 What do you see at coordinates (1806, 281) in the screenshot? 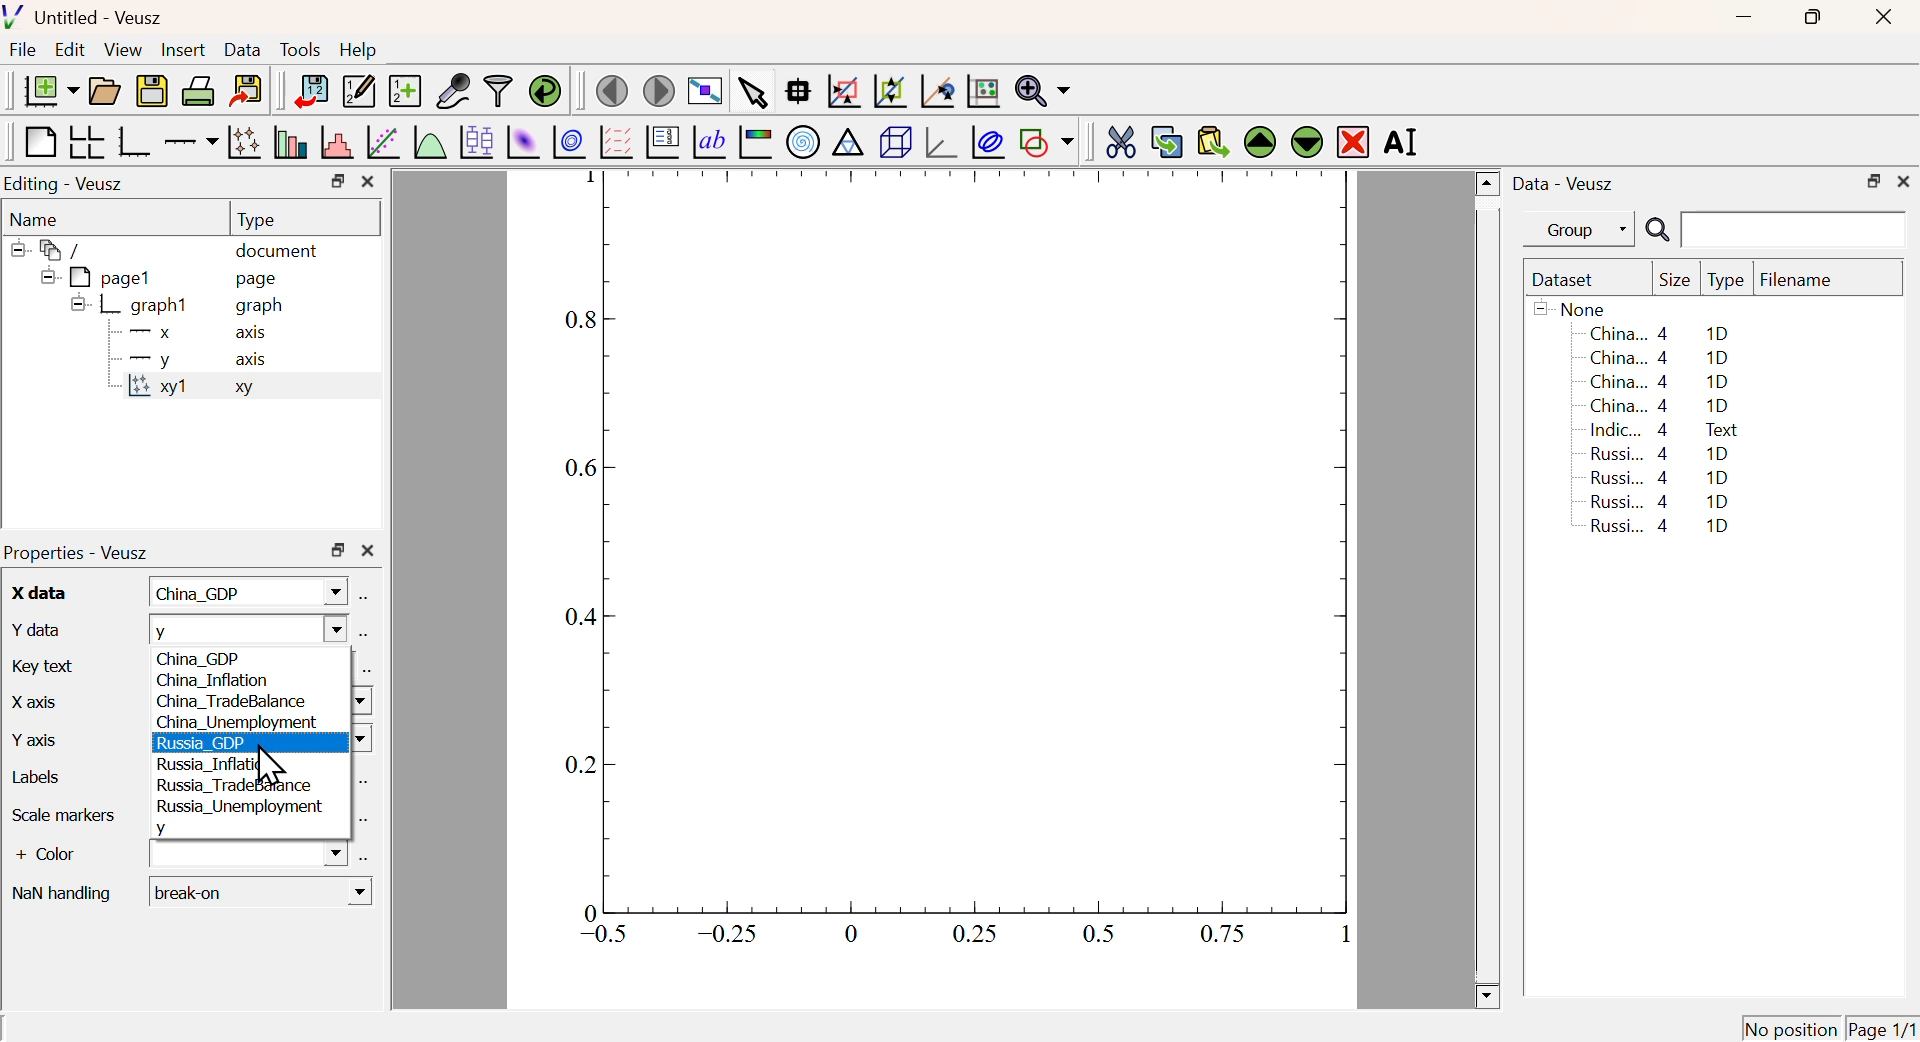
I see `Filename` at bounding box center [1806, 281].